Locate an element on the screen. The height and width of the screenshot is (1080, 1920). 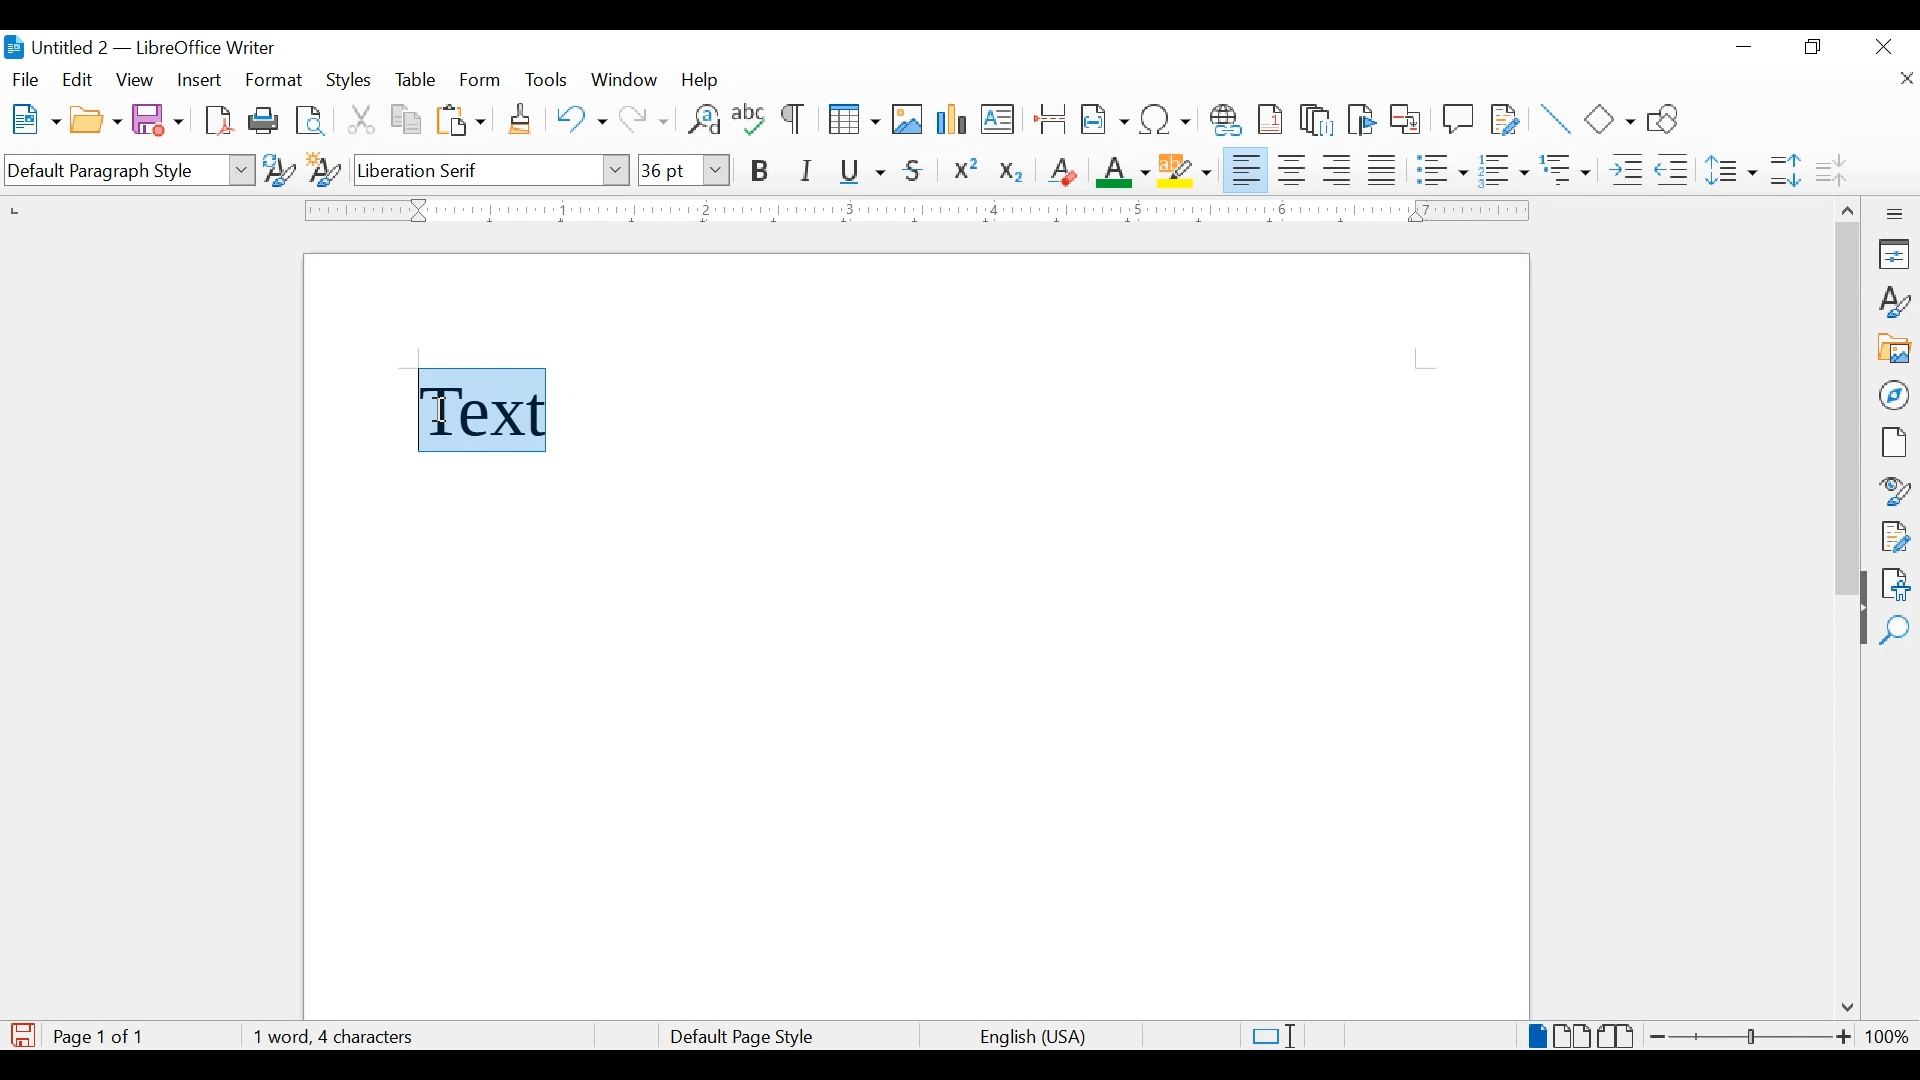
view is located at coordinates (137, 80).